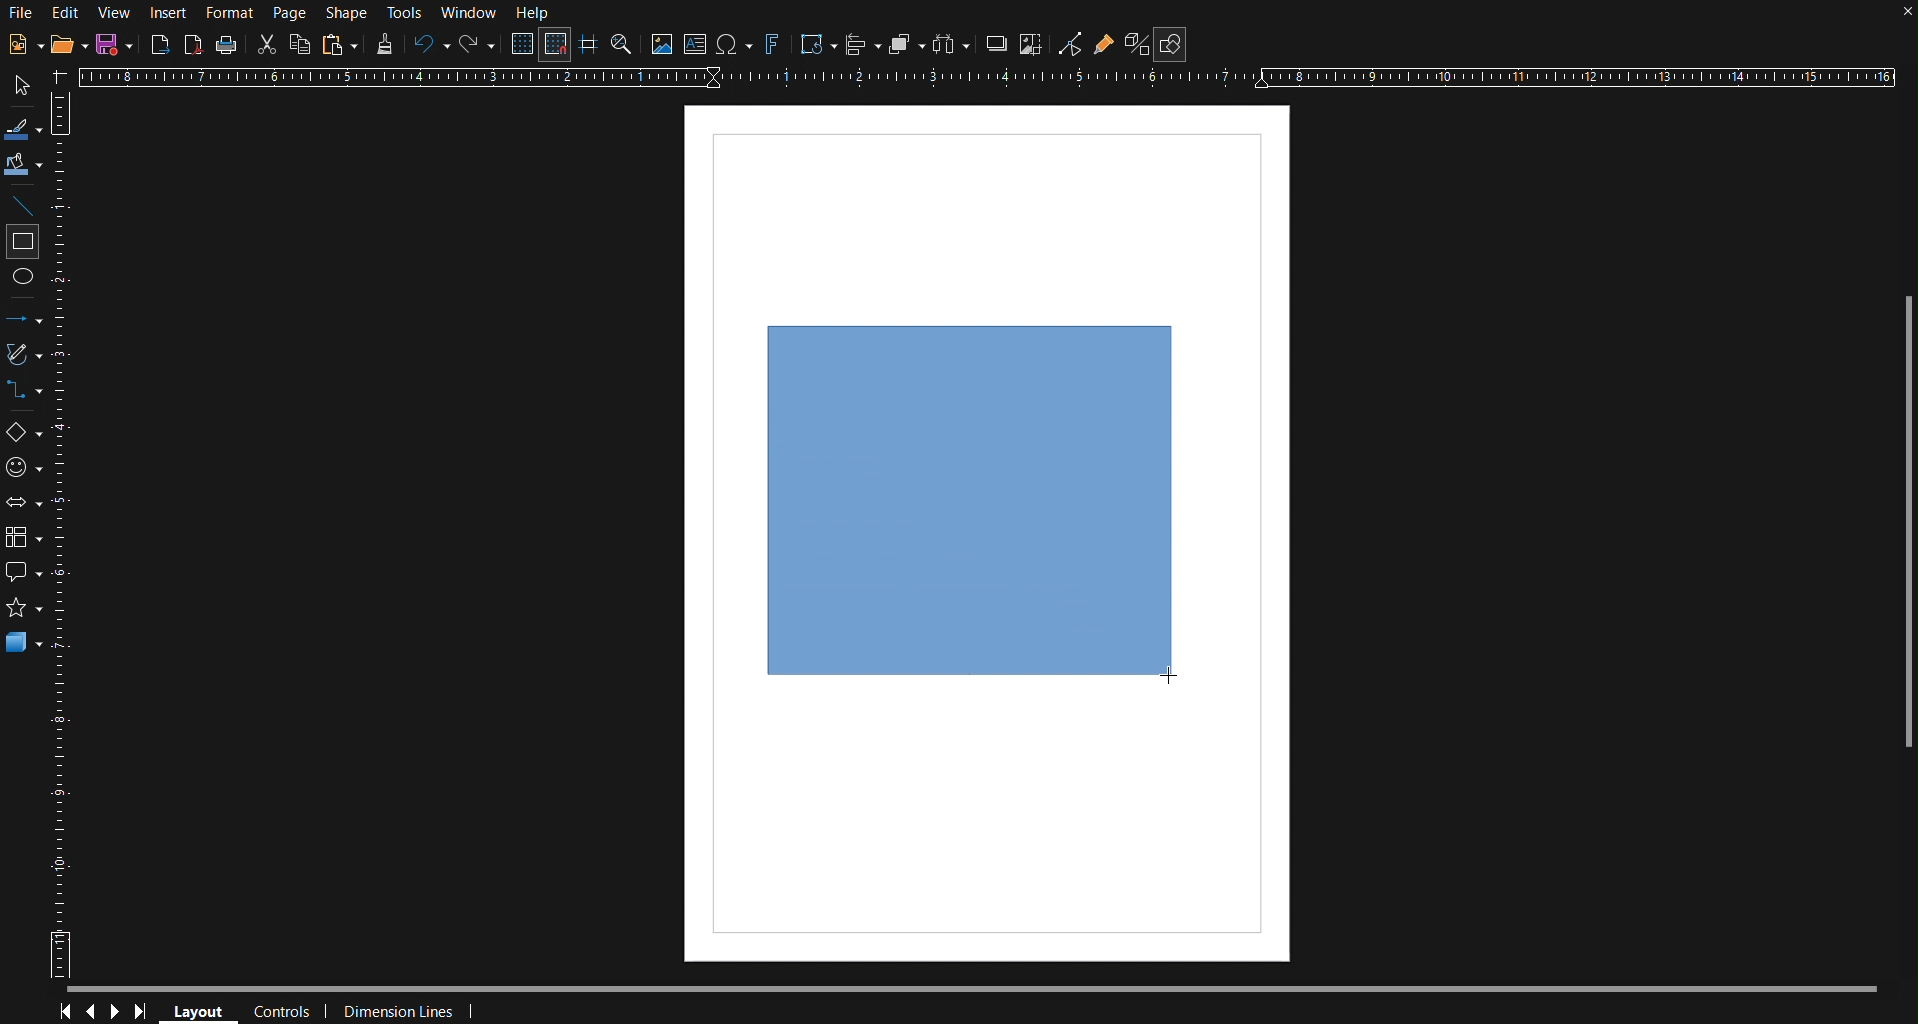  I want to click on Ellipse, so click(24, 282).